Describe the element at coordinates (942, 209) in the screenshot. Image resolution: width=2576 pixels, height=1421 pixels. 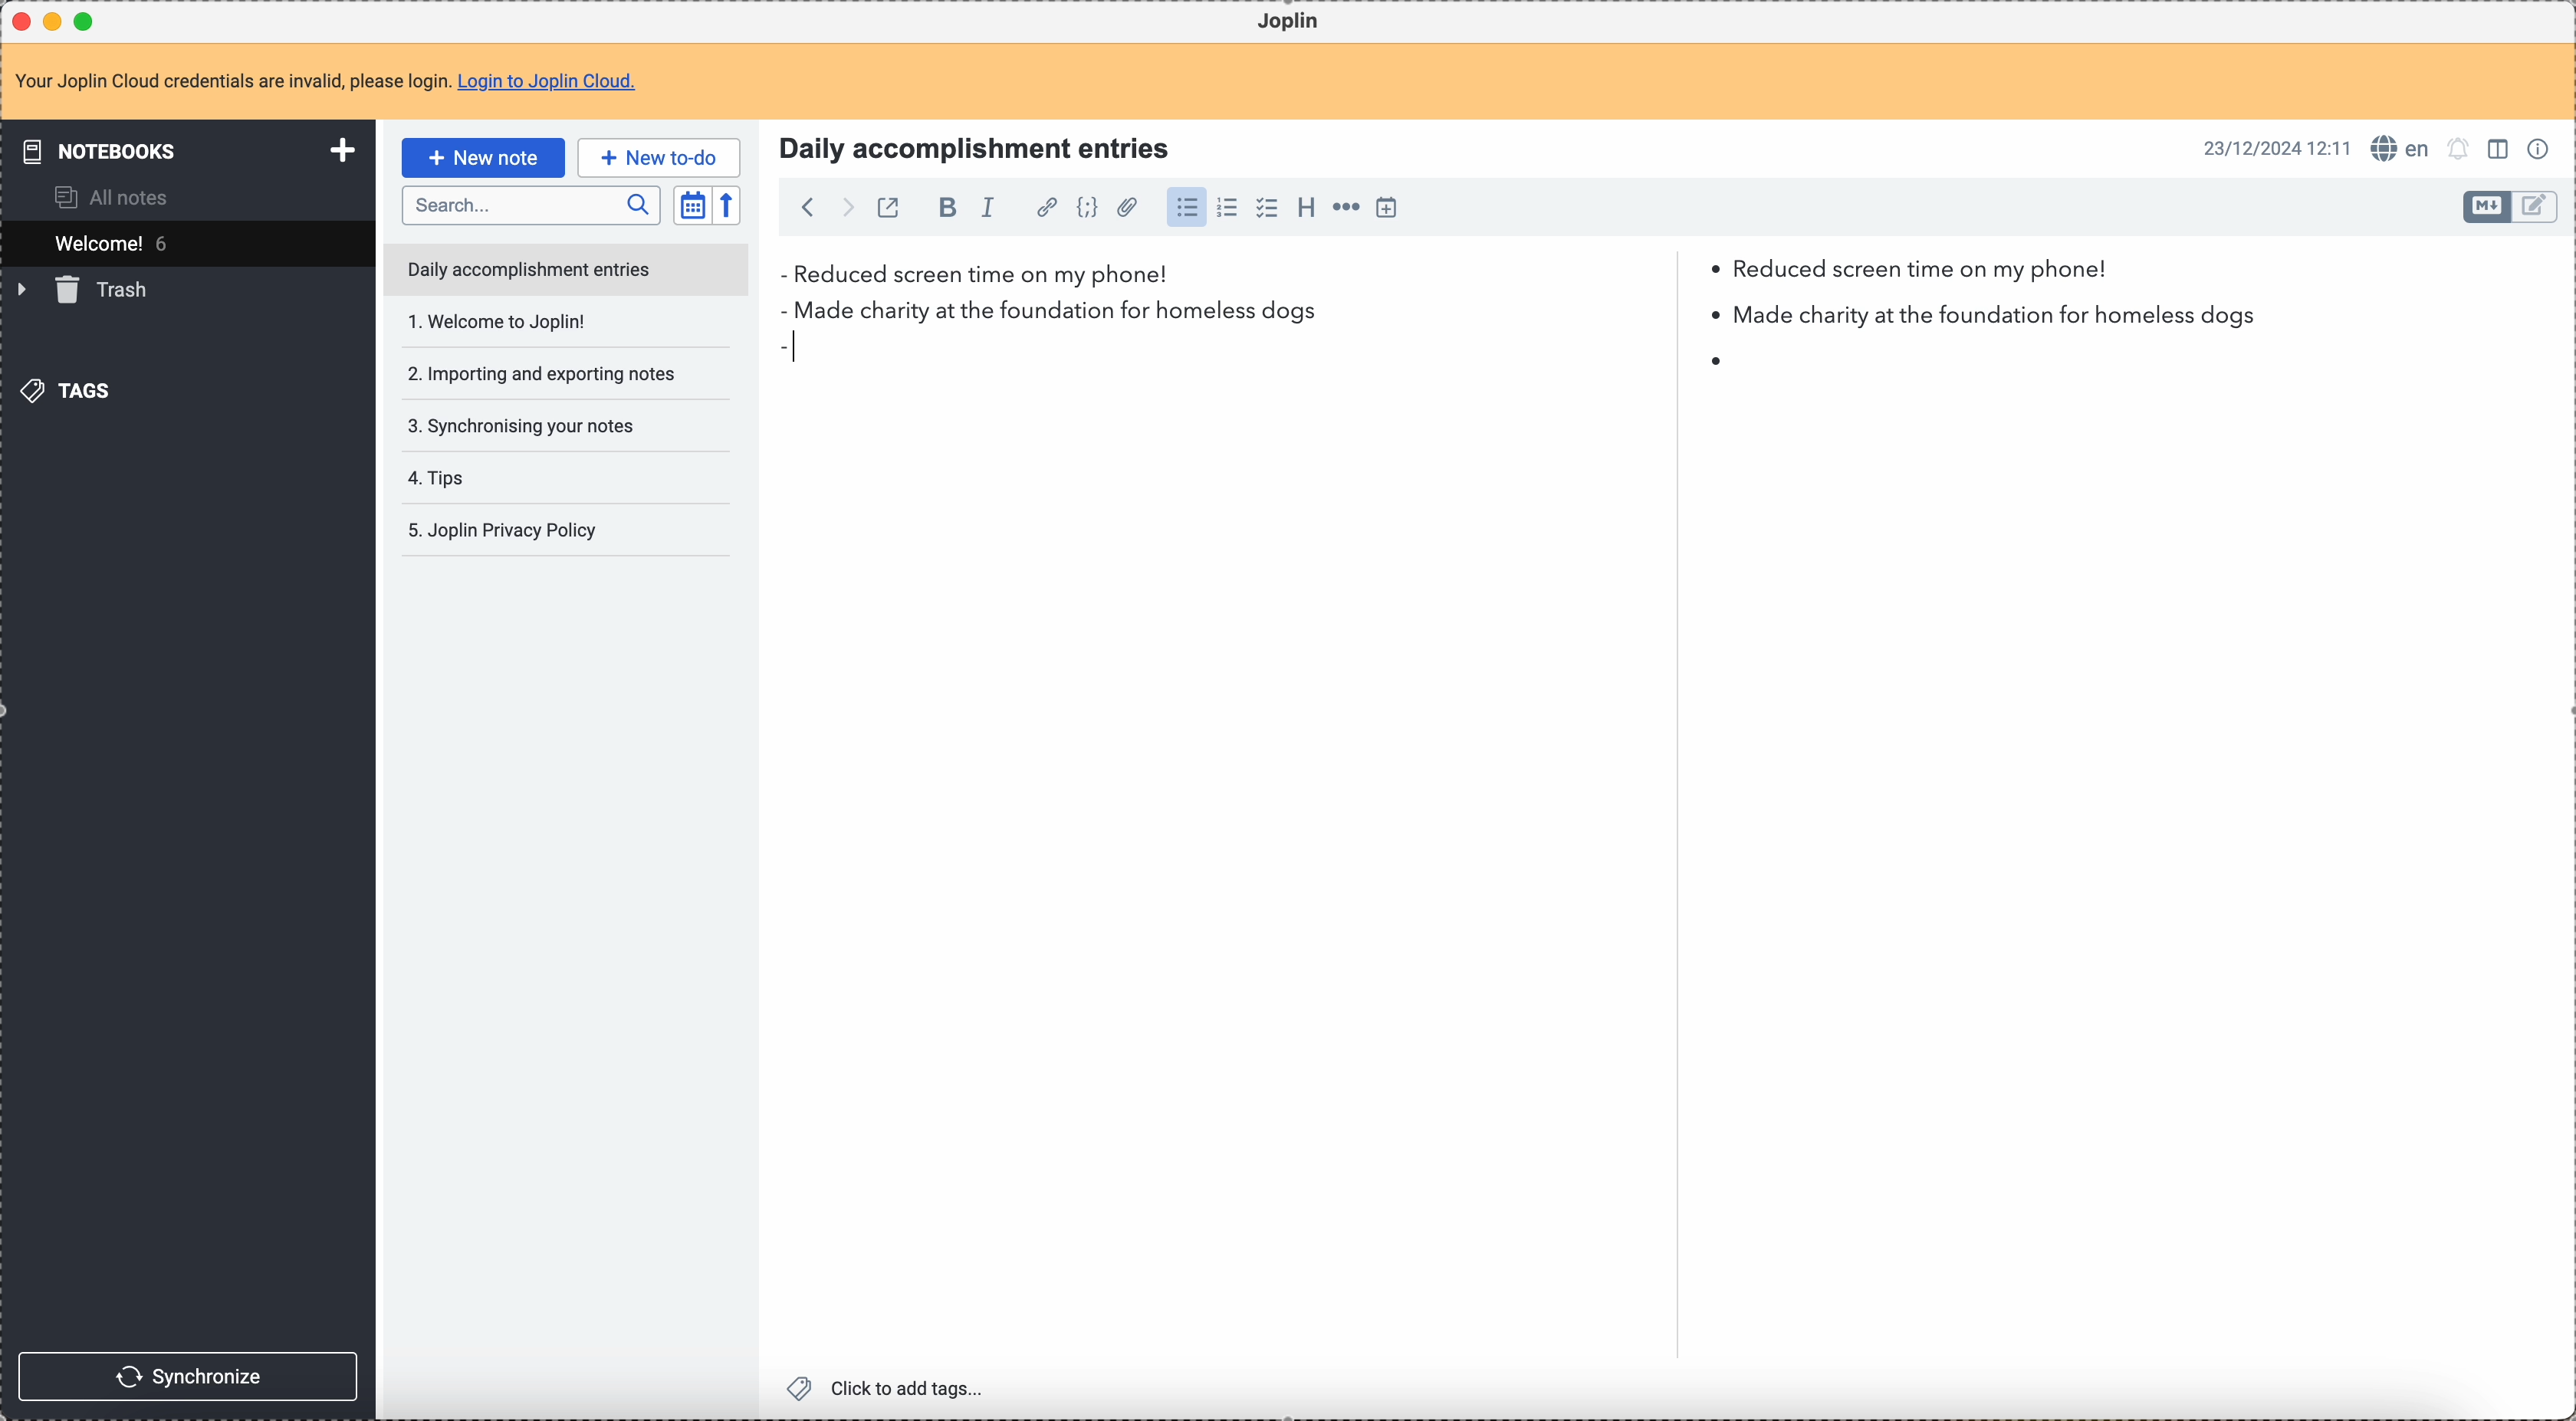
I see `bold` at that location.